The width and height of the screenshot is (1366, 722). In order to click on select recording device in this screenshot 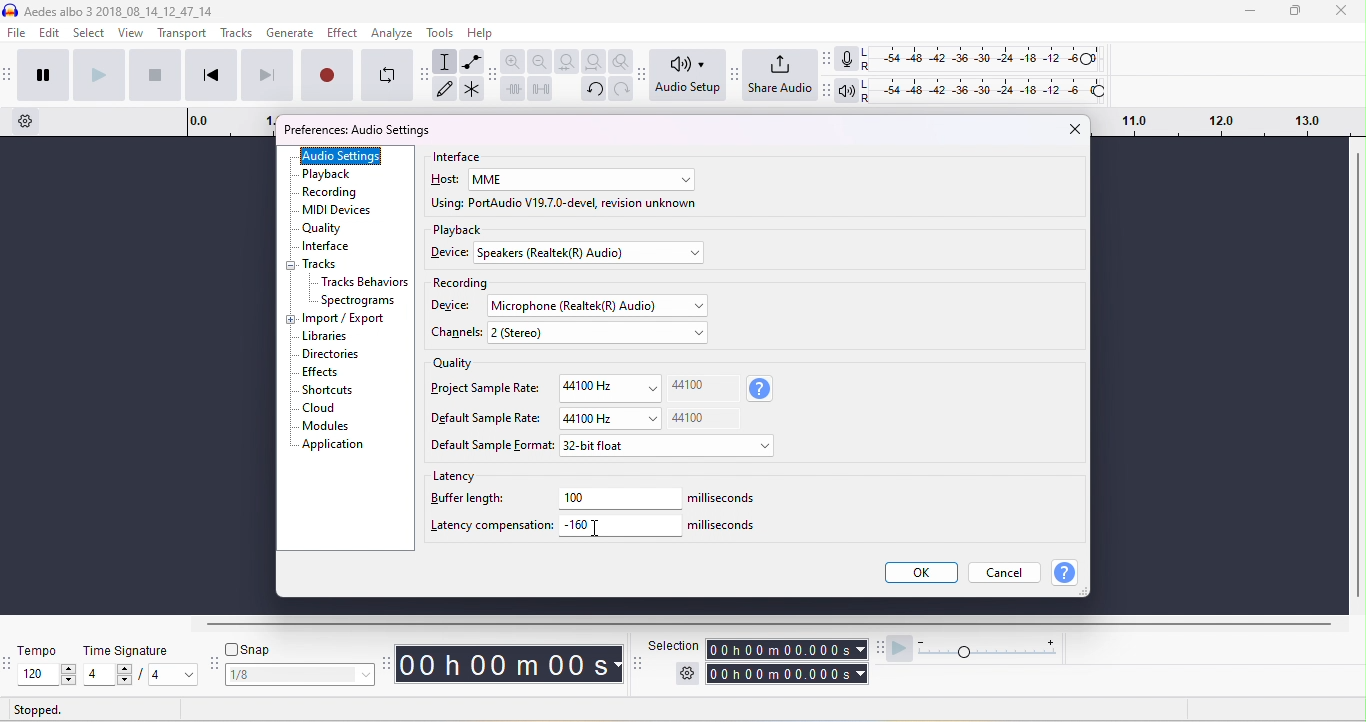, I will do `click(605, 306)`.